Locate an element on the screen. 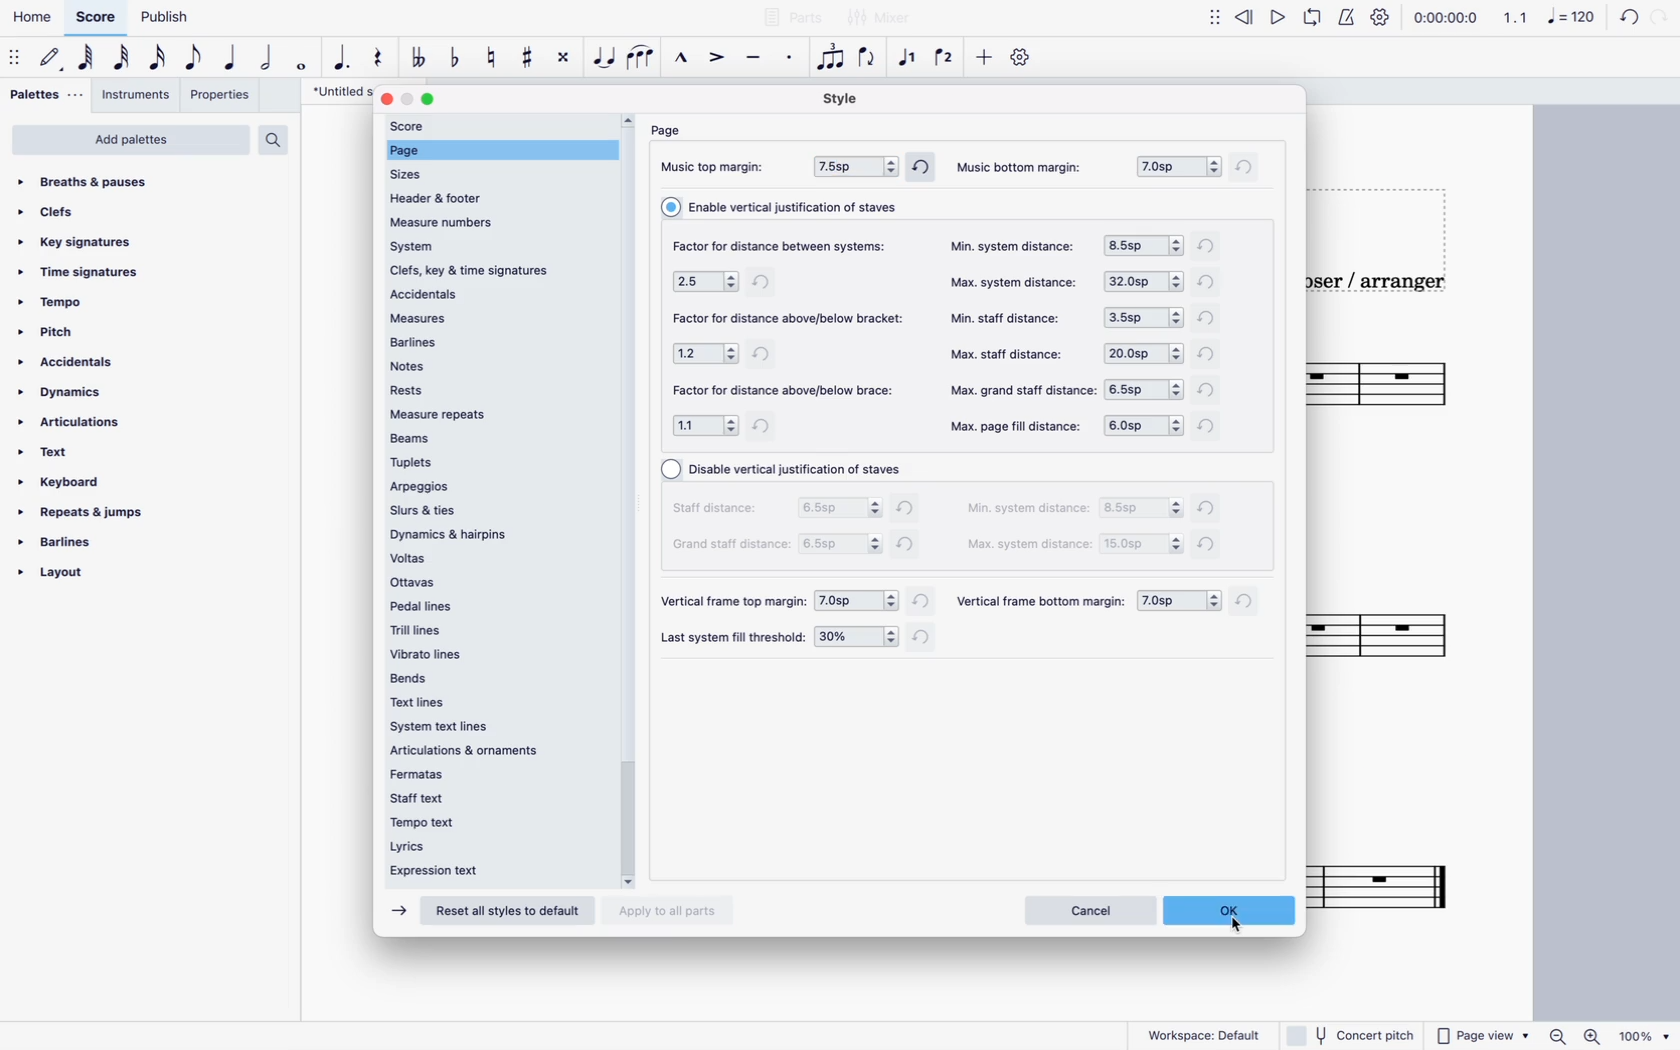 This screenshot has height=1050, width=1680. refresh is located at coordinates (1210, 358).